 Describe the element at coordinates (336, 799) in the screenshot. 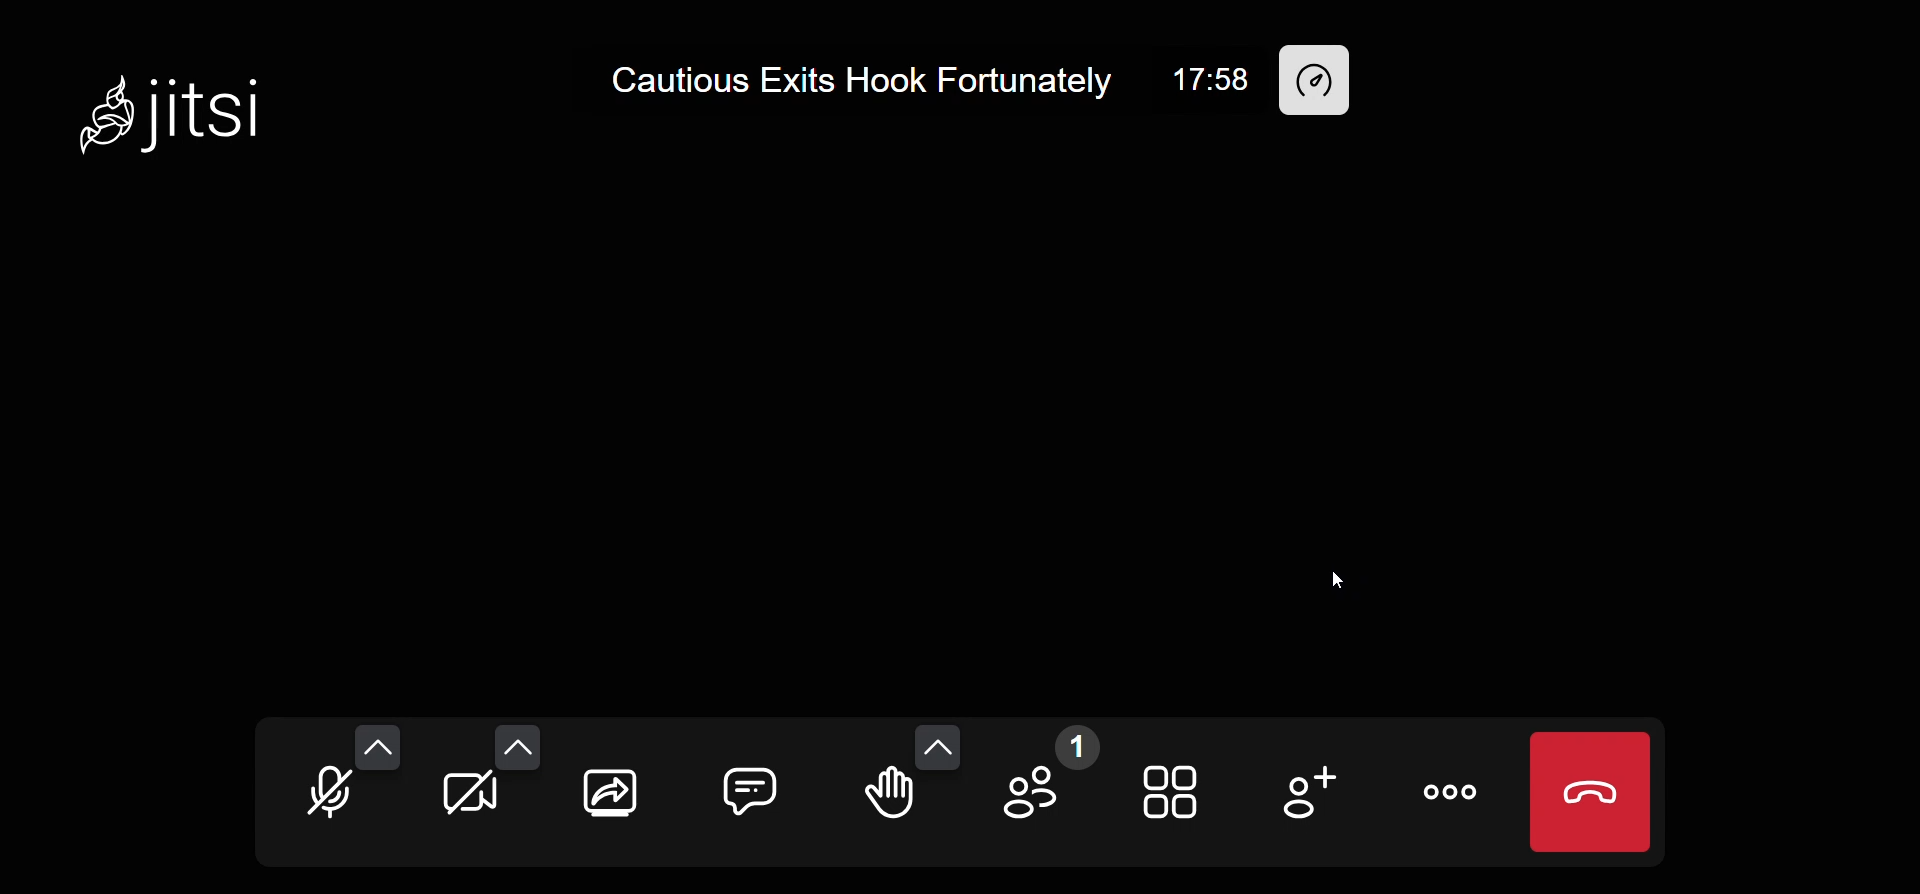

I see `microphone` at that location.